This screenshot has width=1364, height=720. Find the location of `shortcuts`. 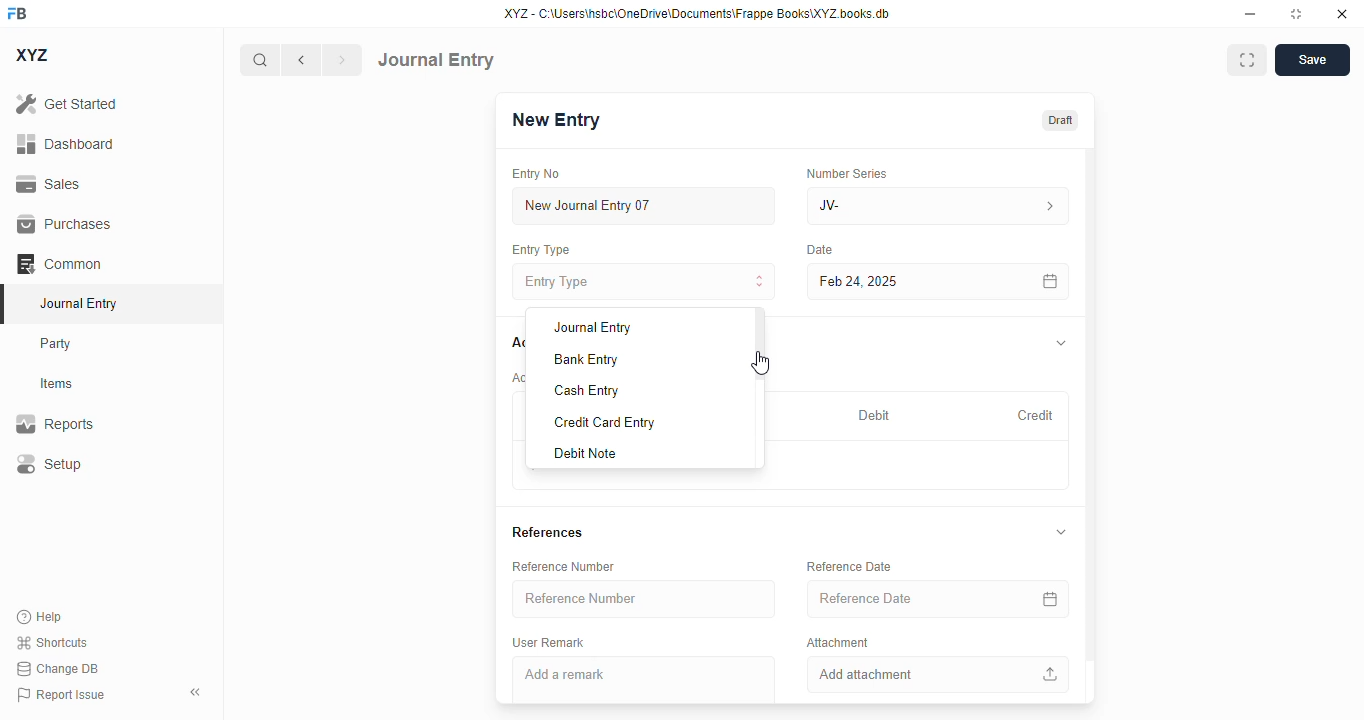

shortcuts is located at coordinates (52, 642).